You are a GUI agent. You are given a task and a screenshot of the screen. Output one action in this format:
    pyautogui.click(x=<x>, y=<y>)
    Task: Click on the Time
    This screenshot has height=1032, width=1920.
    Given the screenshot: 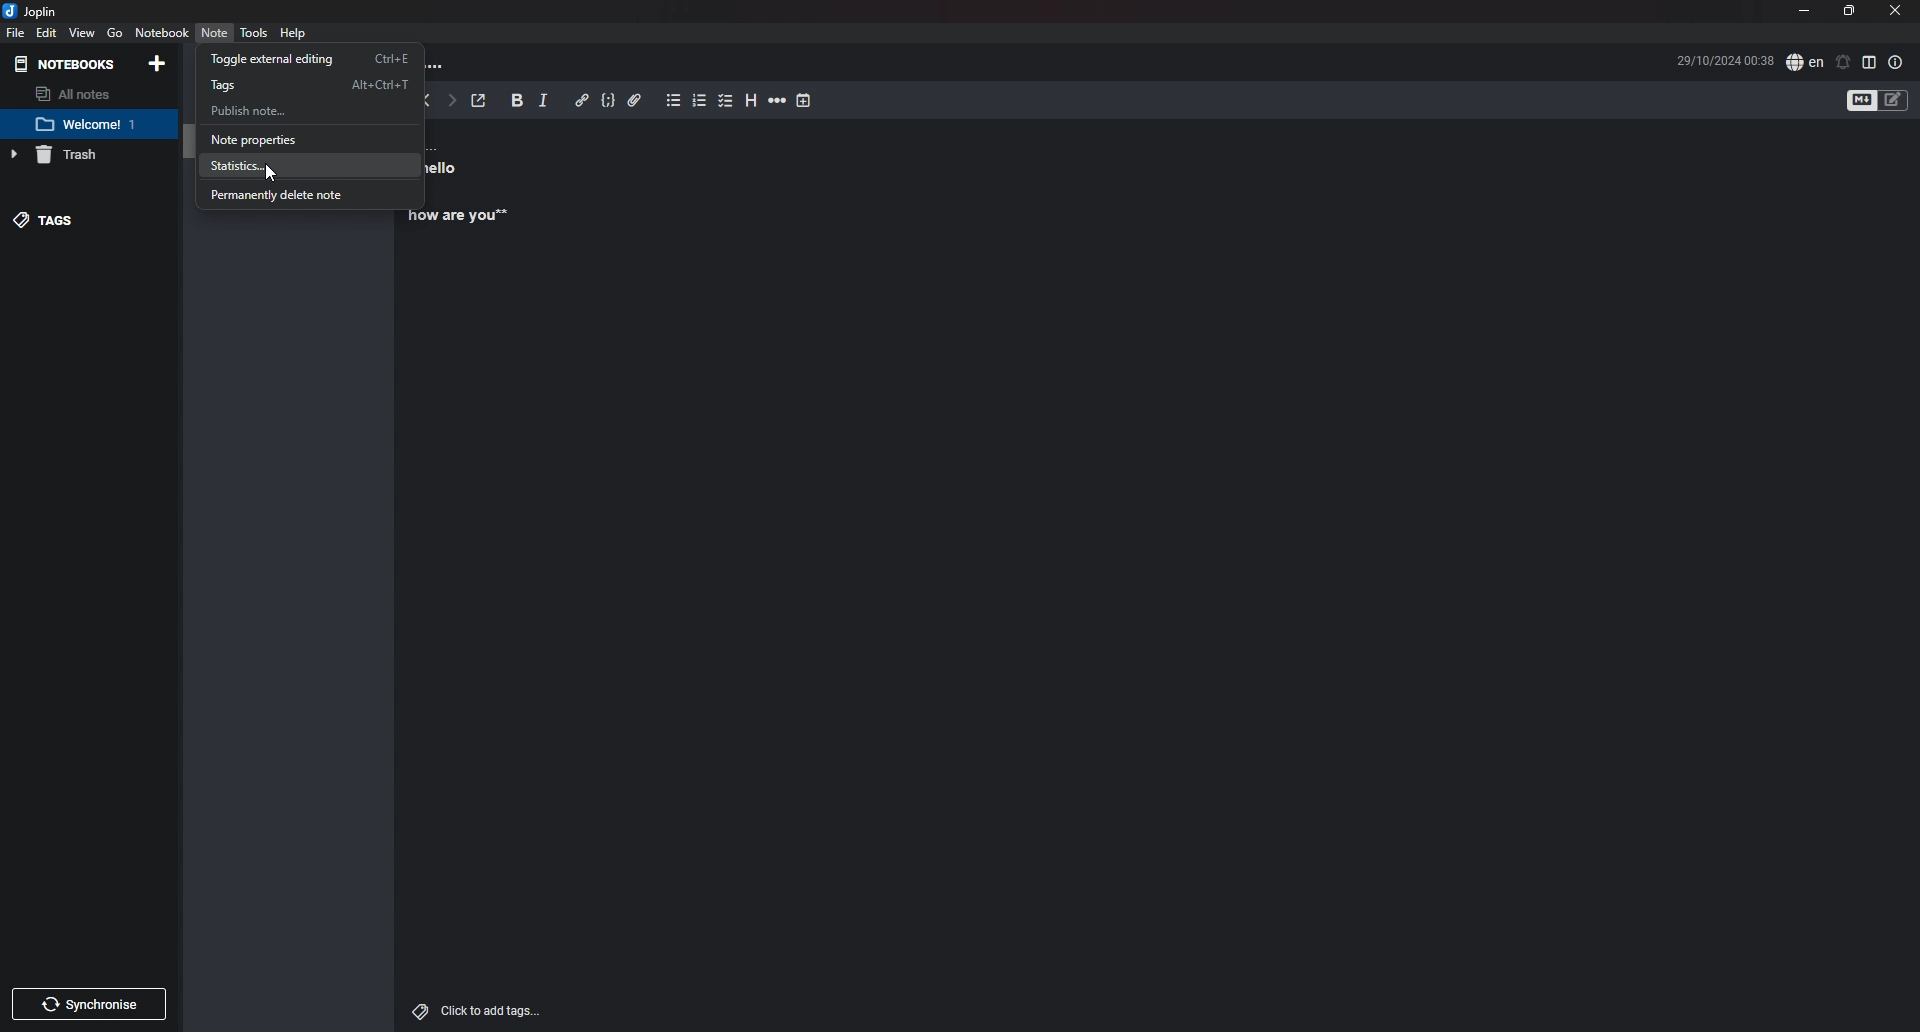 What is the action you would take?
    pyautogui.click(x=1723, y=59)
    